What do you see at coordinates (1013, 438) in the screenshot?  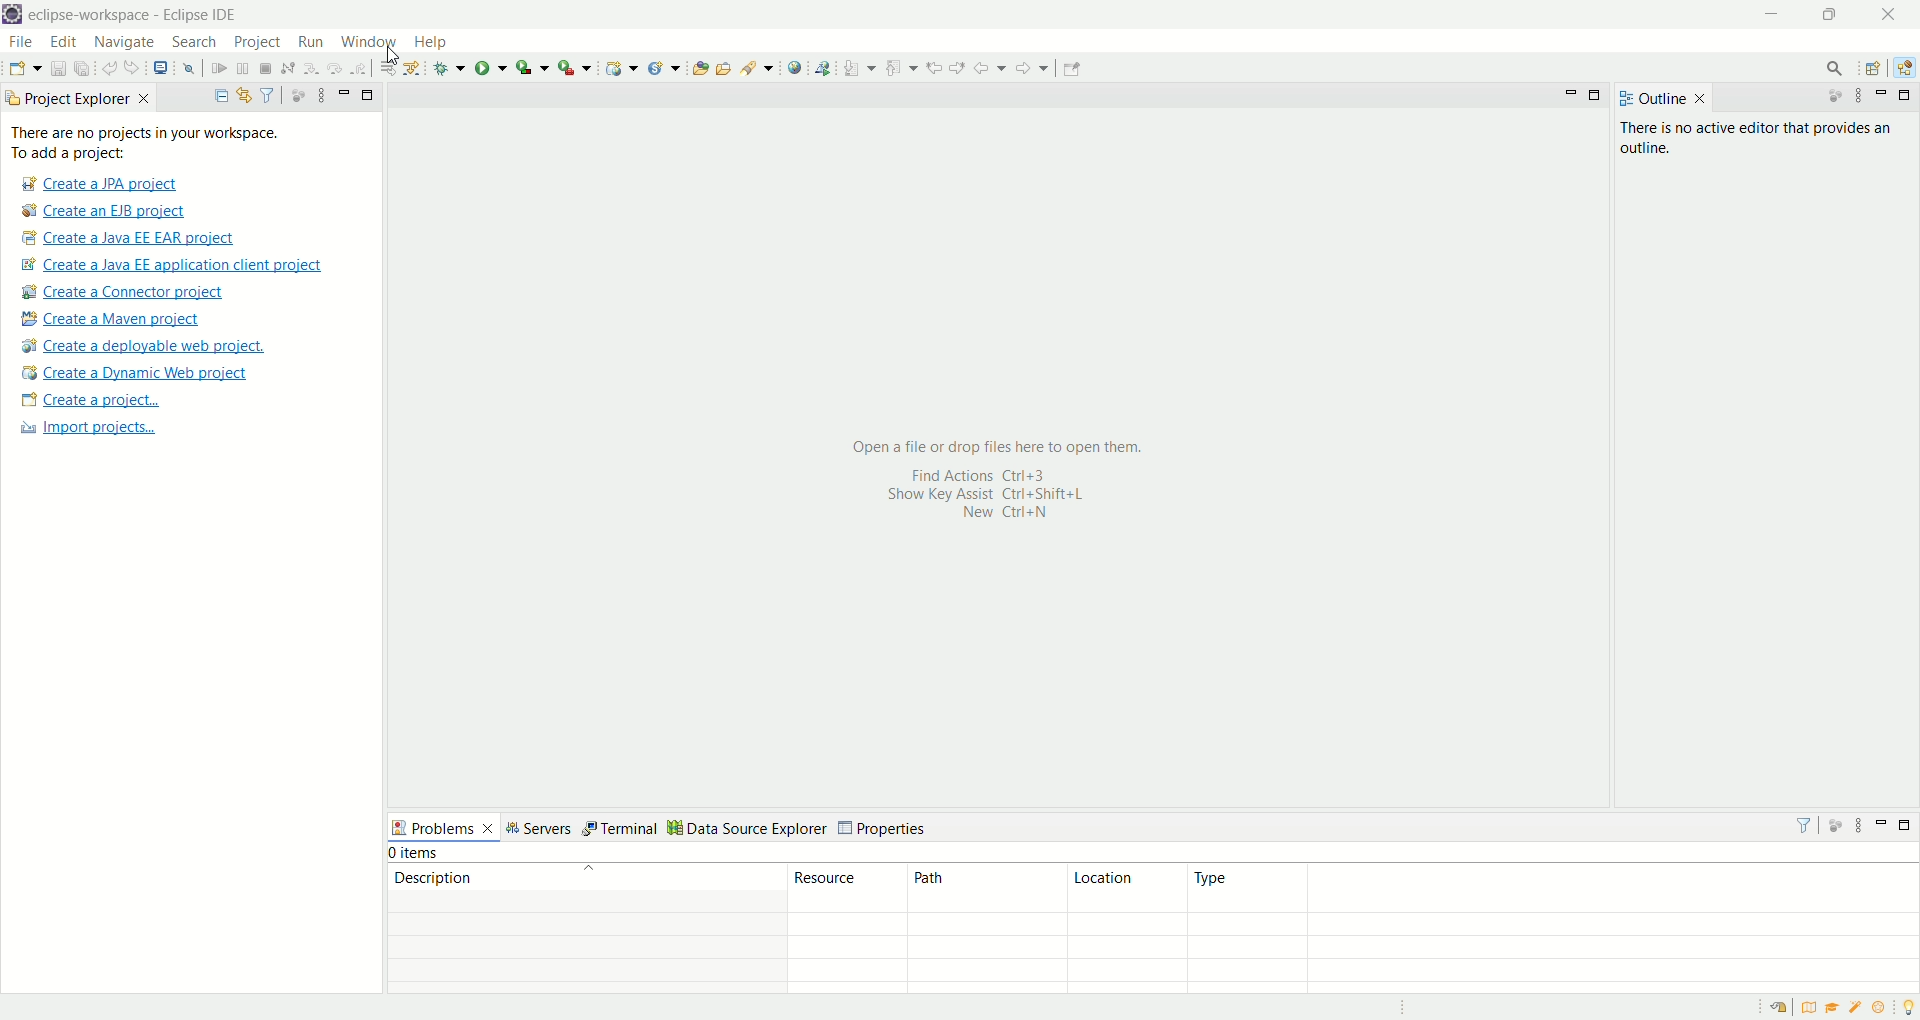 I see `open a file or drop files here to open them` at bounding box center [1013, 438].